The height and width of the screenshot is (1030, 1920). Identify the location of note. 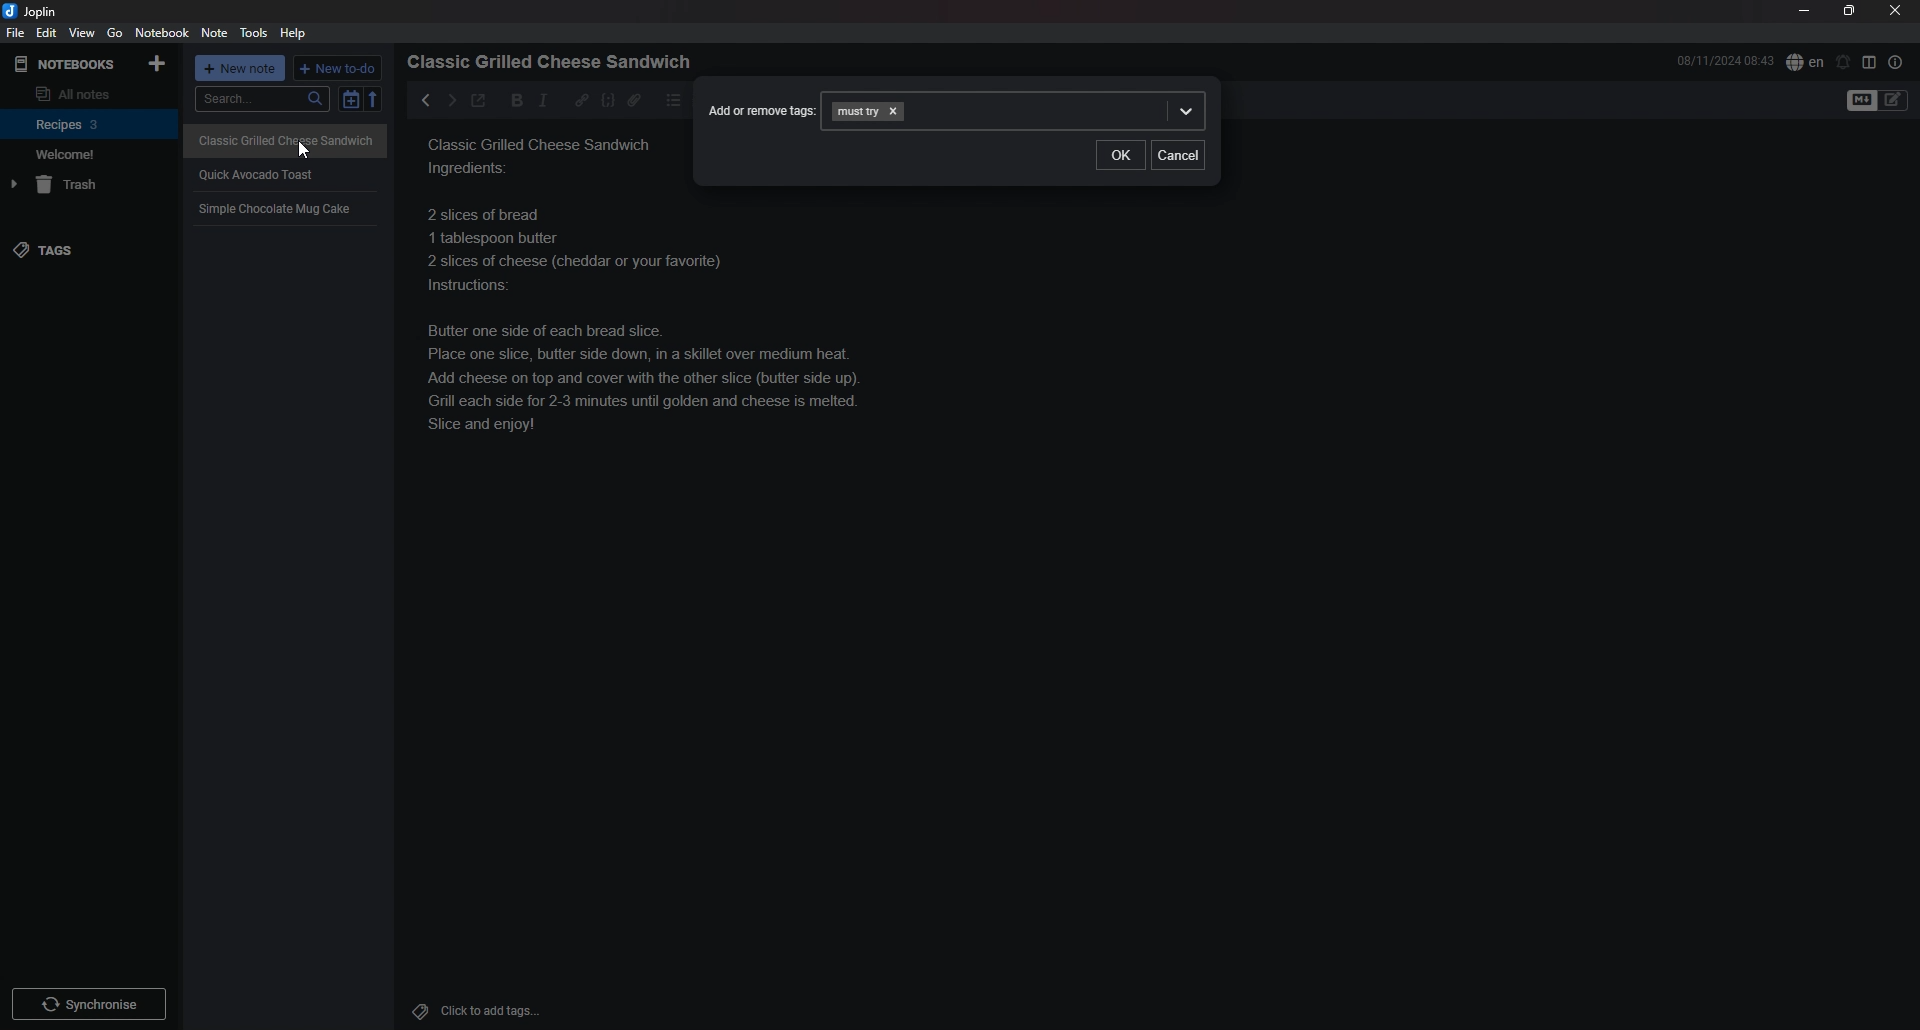
(213, 33).